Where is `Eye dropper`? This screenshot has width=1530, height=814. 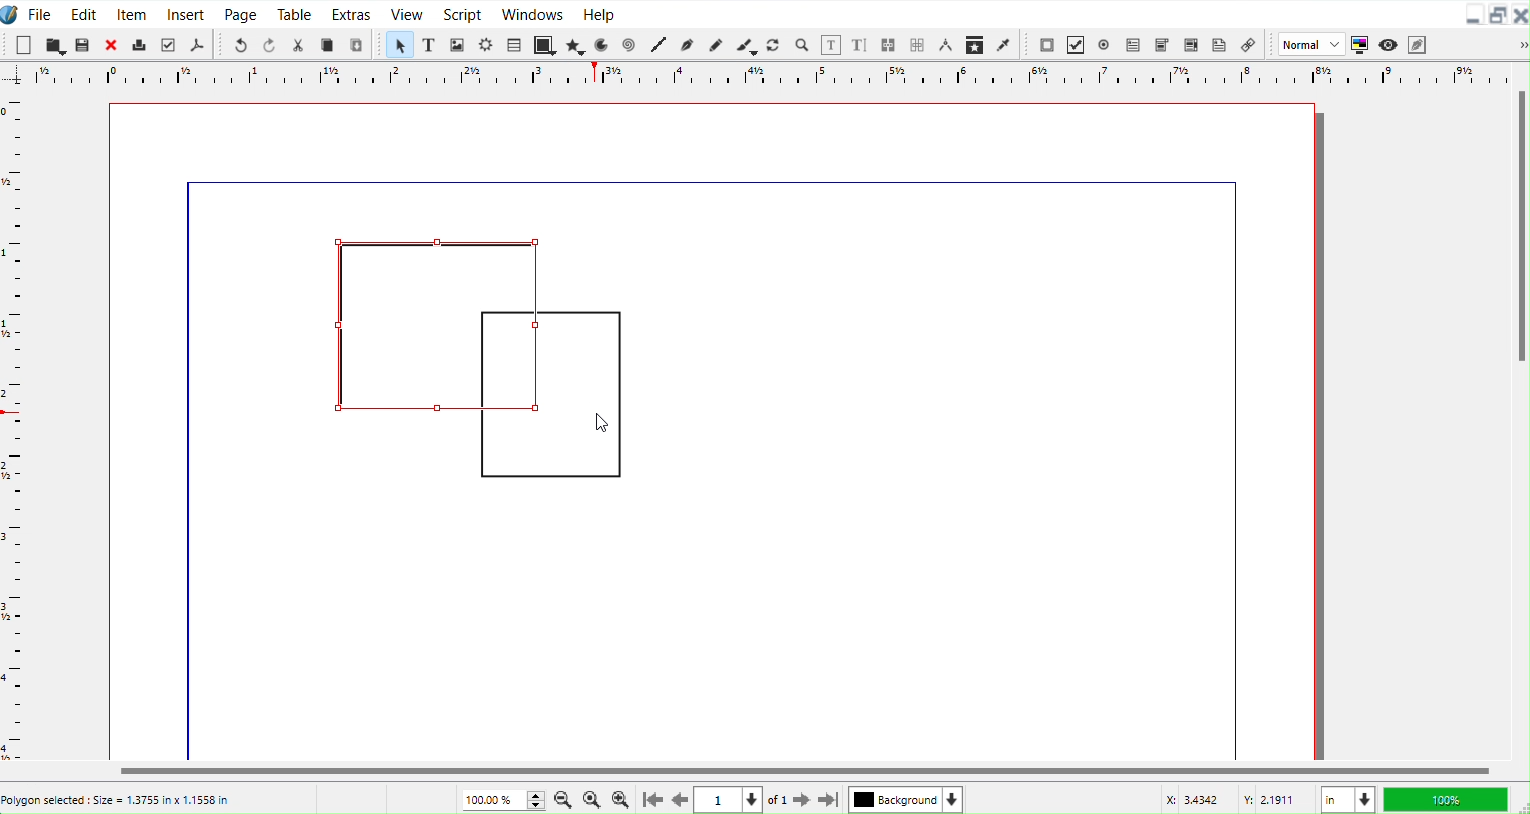 Eye dropper is located at coordinates (1004, 44).